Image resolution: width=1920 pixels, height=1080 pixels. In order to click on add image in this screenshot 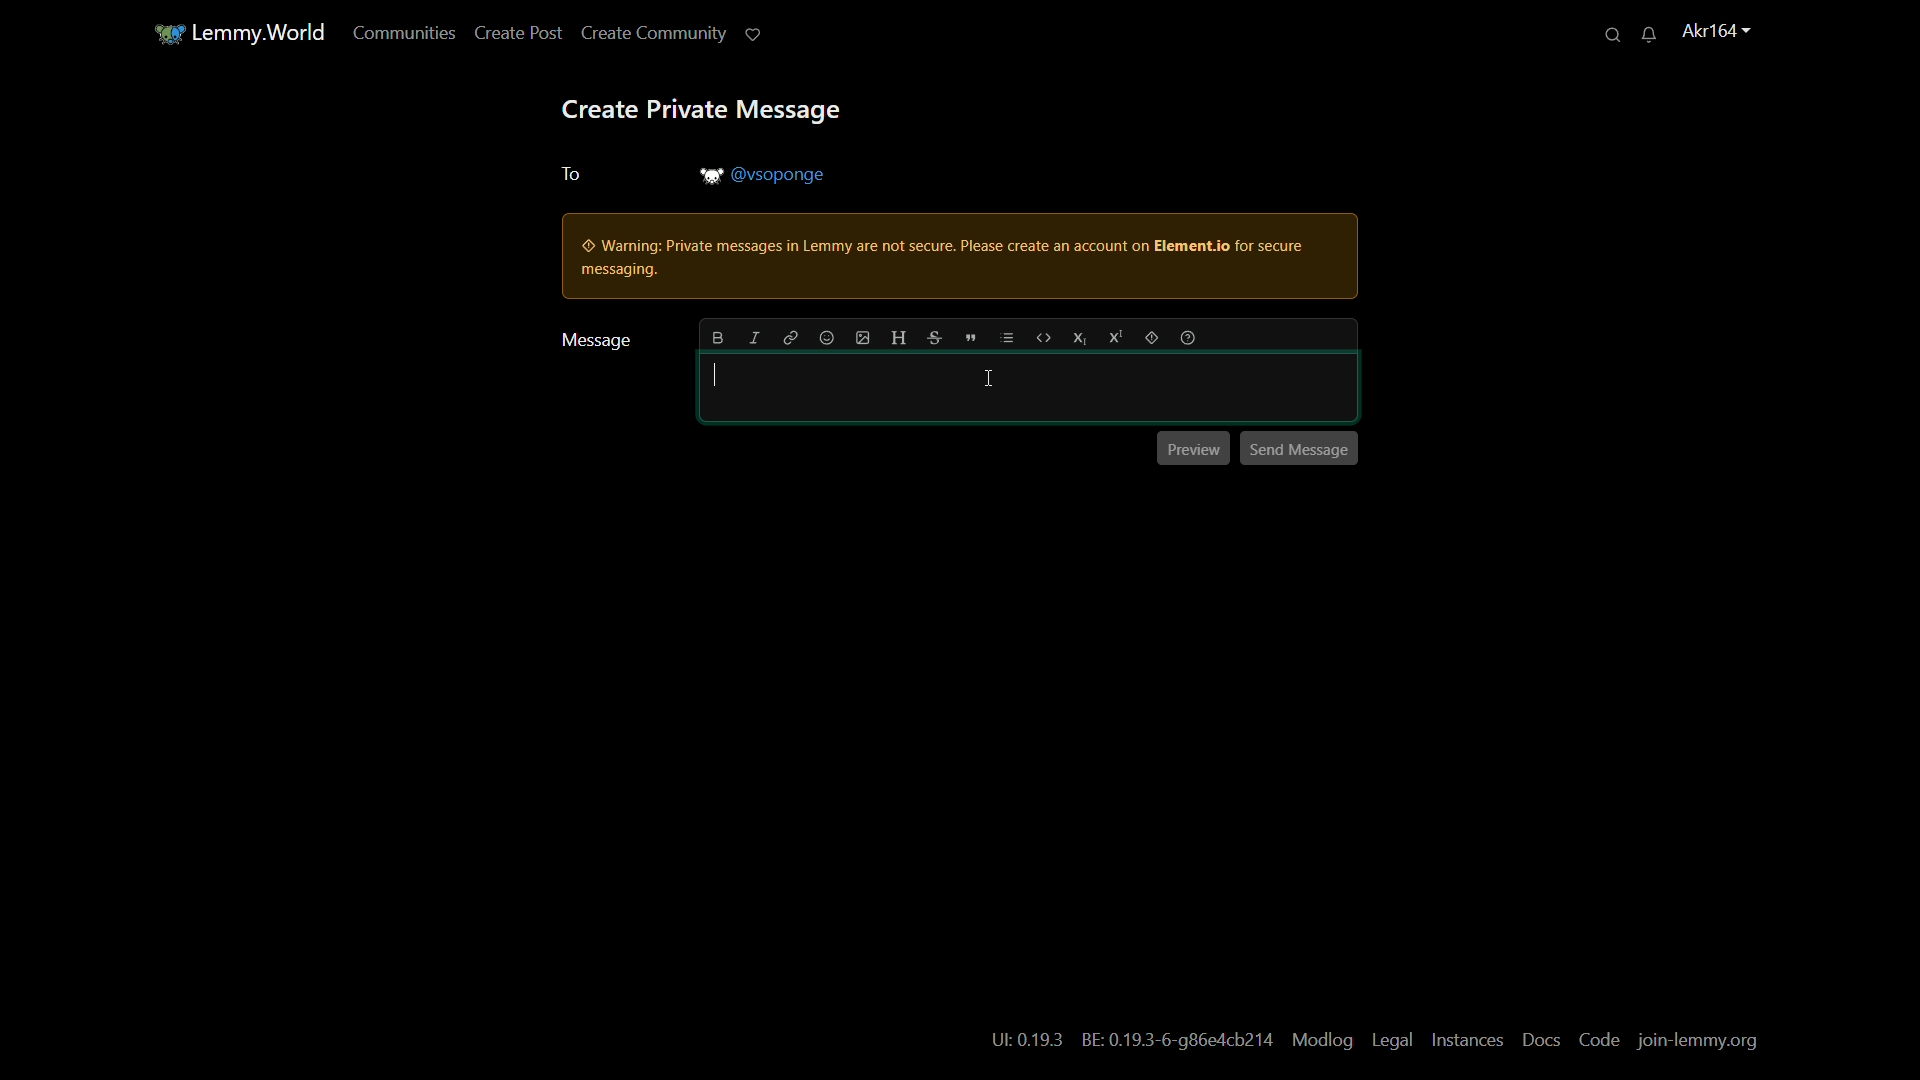, I will do `click(863, 338)`.